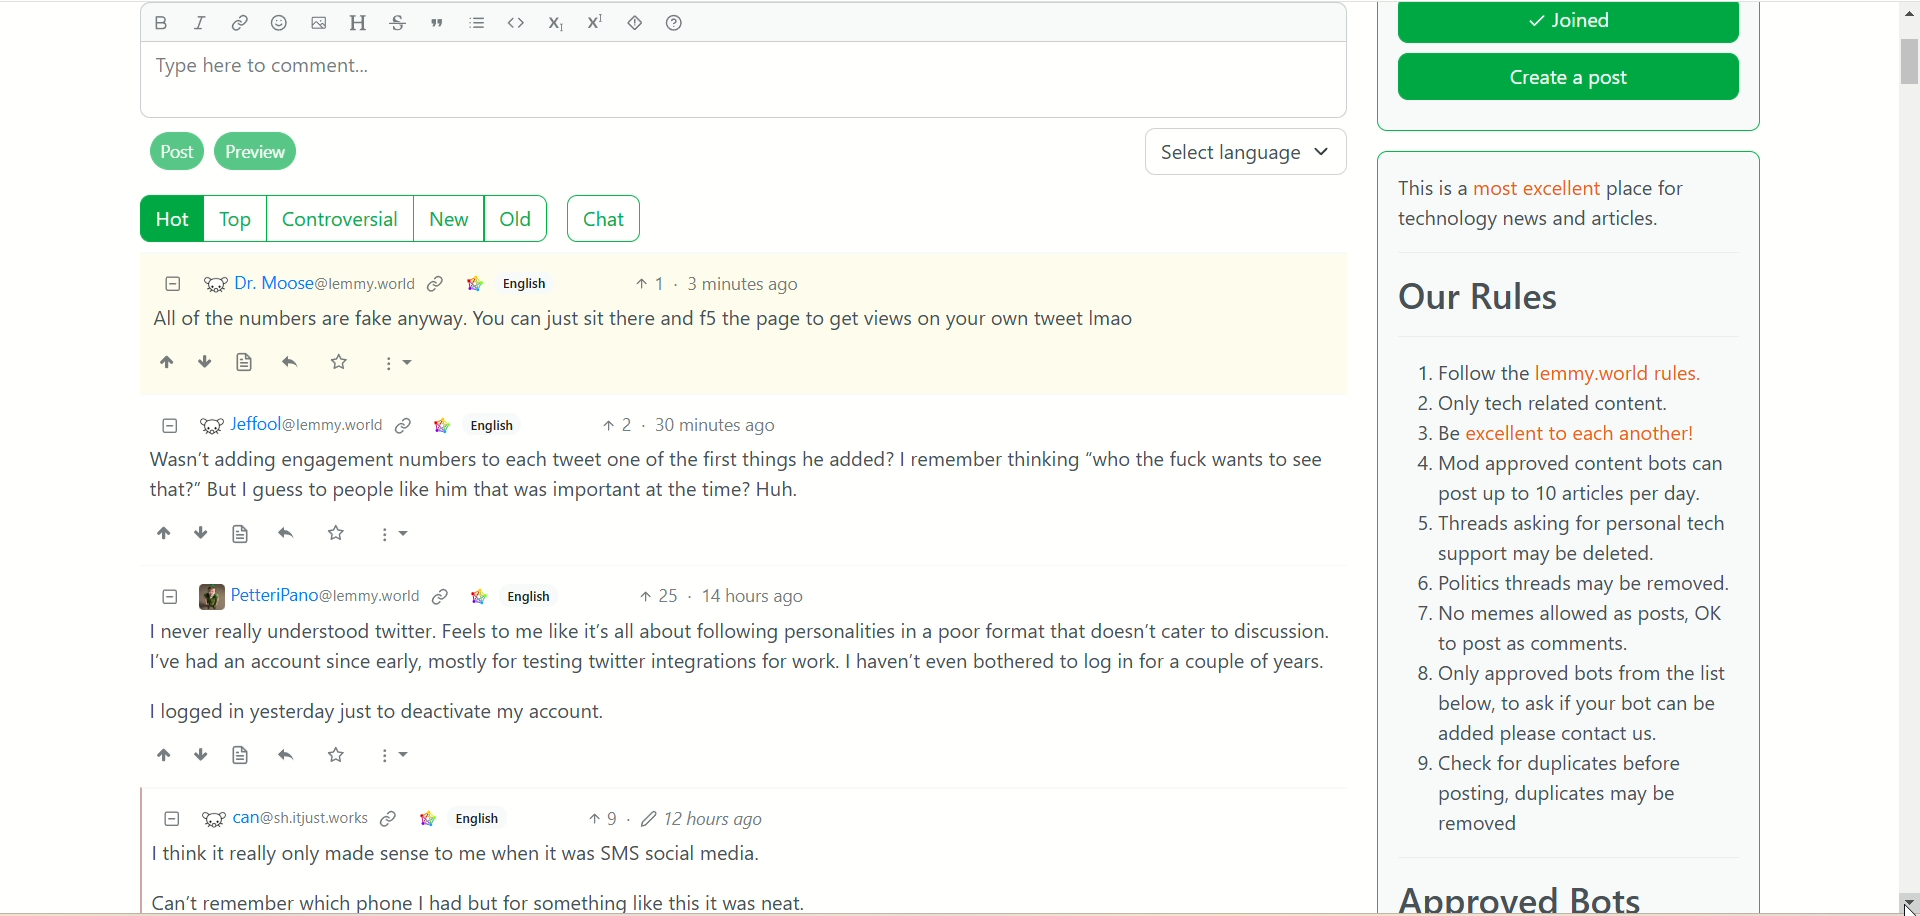 The image size is (1920, 916). I want to click on English, so click(529, 284).